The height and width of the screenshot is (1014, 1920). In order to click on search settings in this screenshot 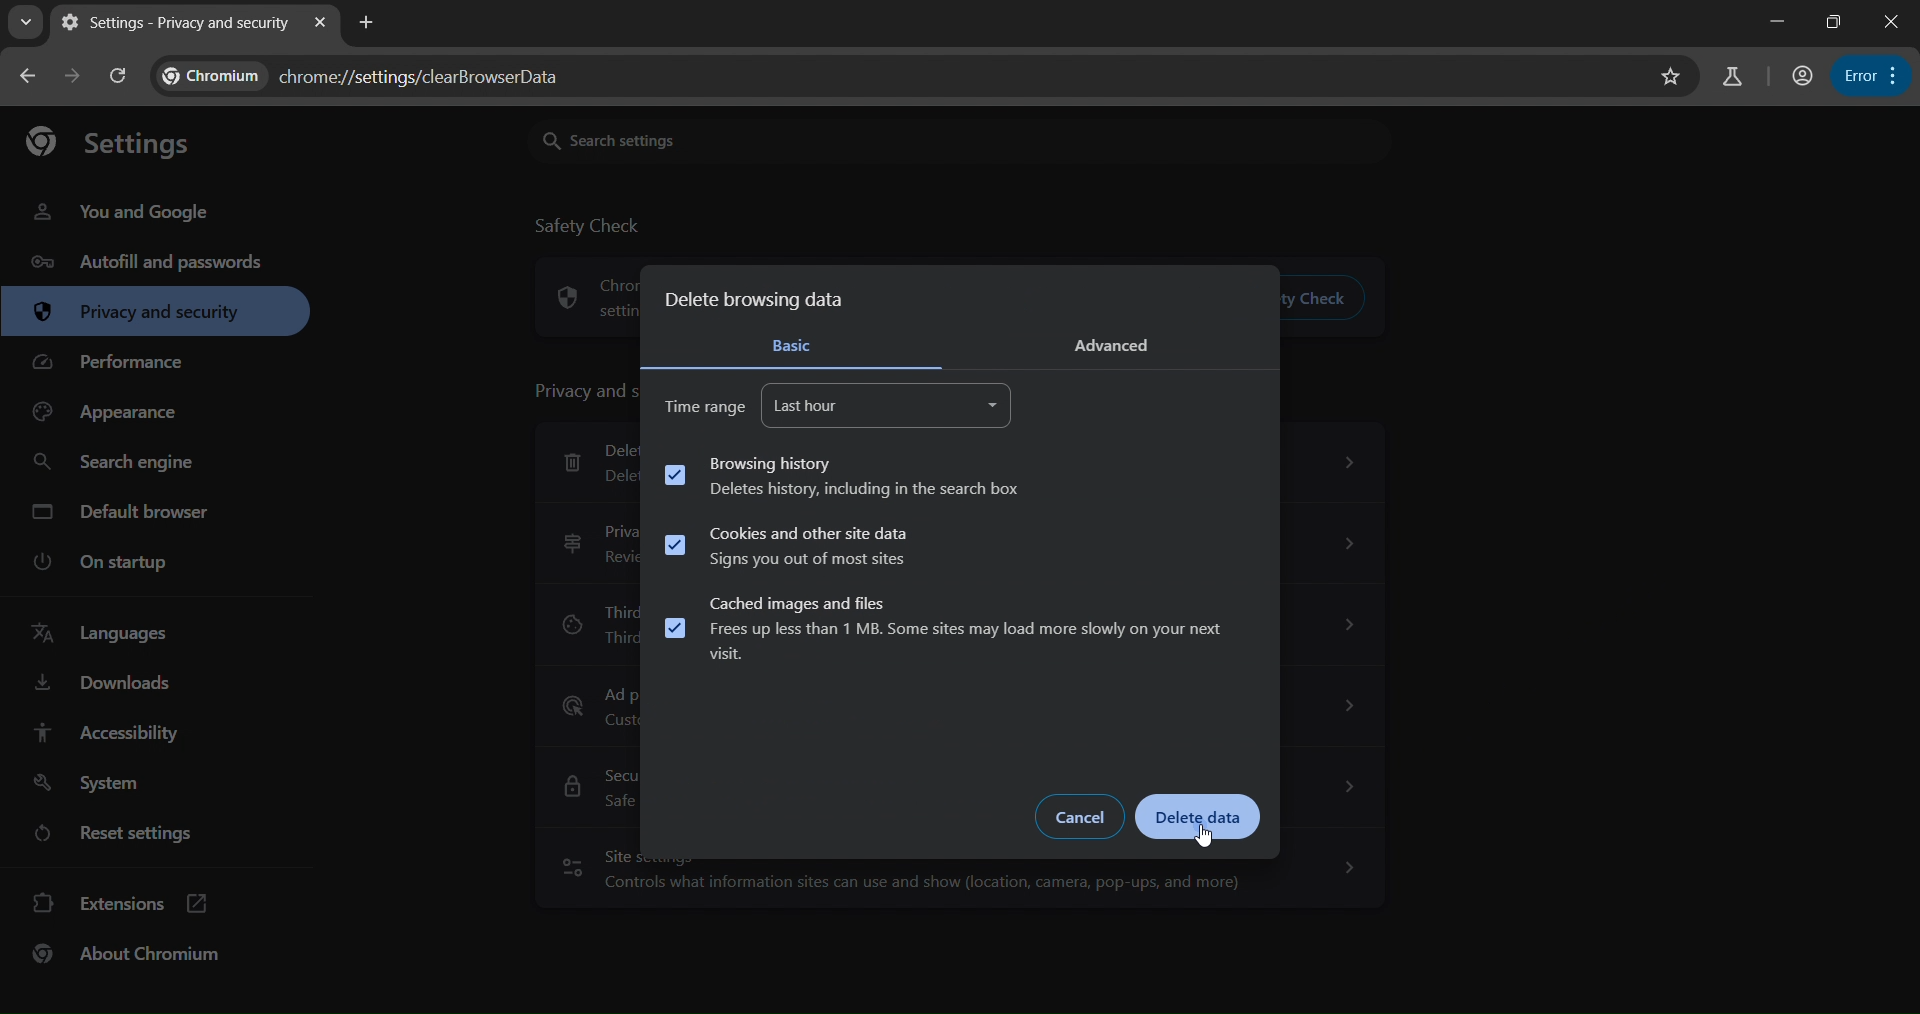, I will do `click(664, 137)`.